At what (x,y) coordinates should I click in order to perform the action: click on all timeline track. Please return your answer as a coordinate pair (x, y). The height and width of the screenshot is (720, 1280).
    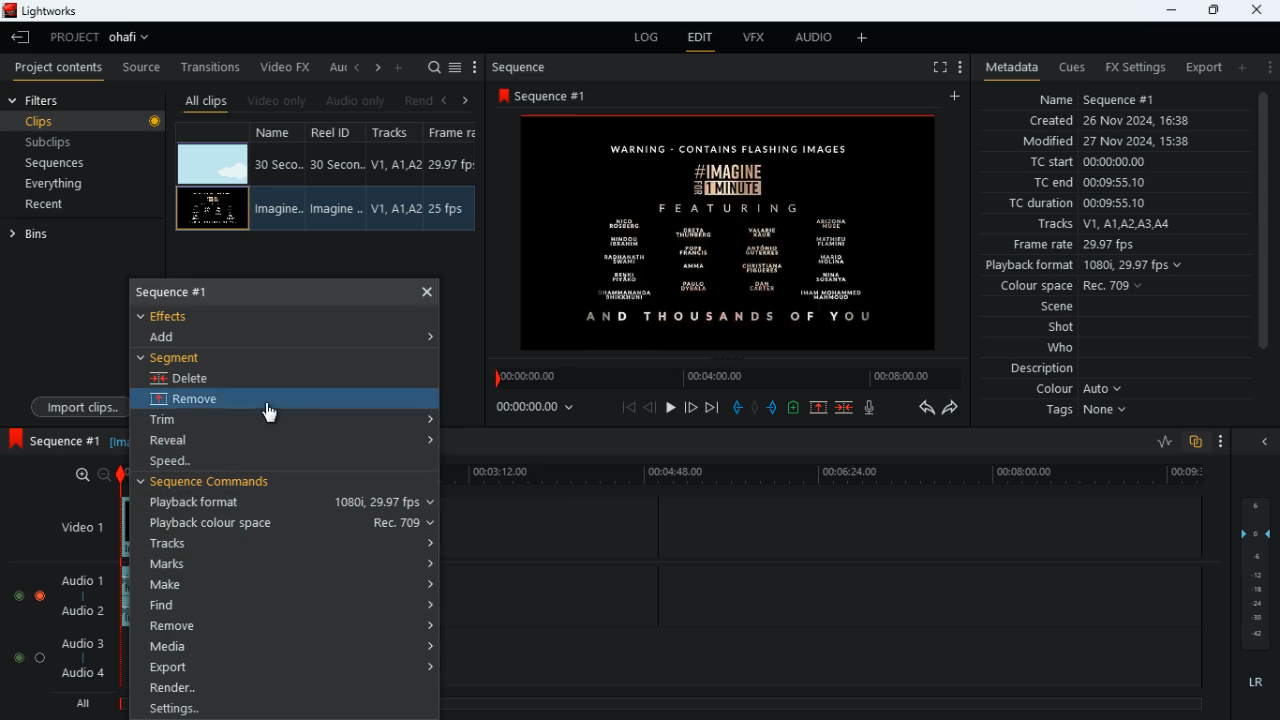
    Looking at the image, I should click on (834, 699).